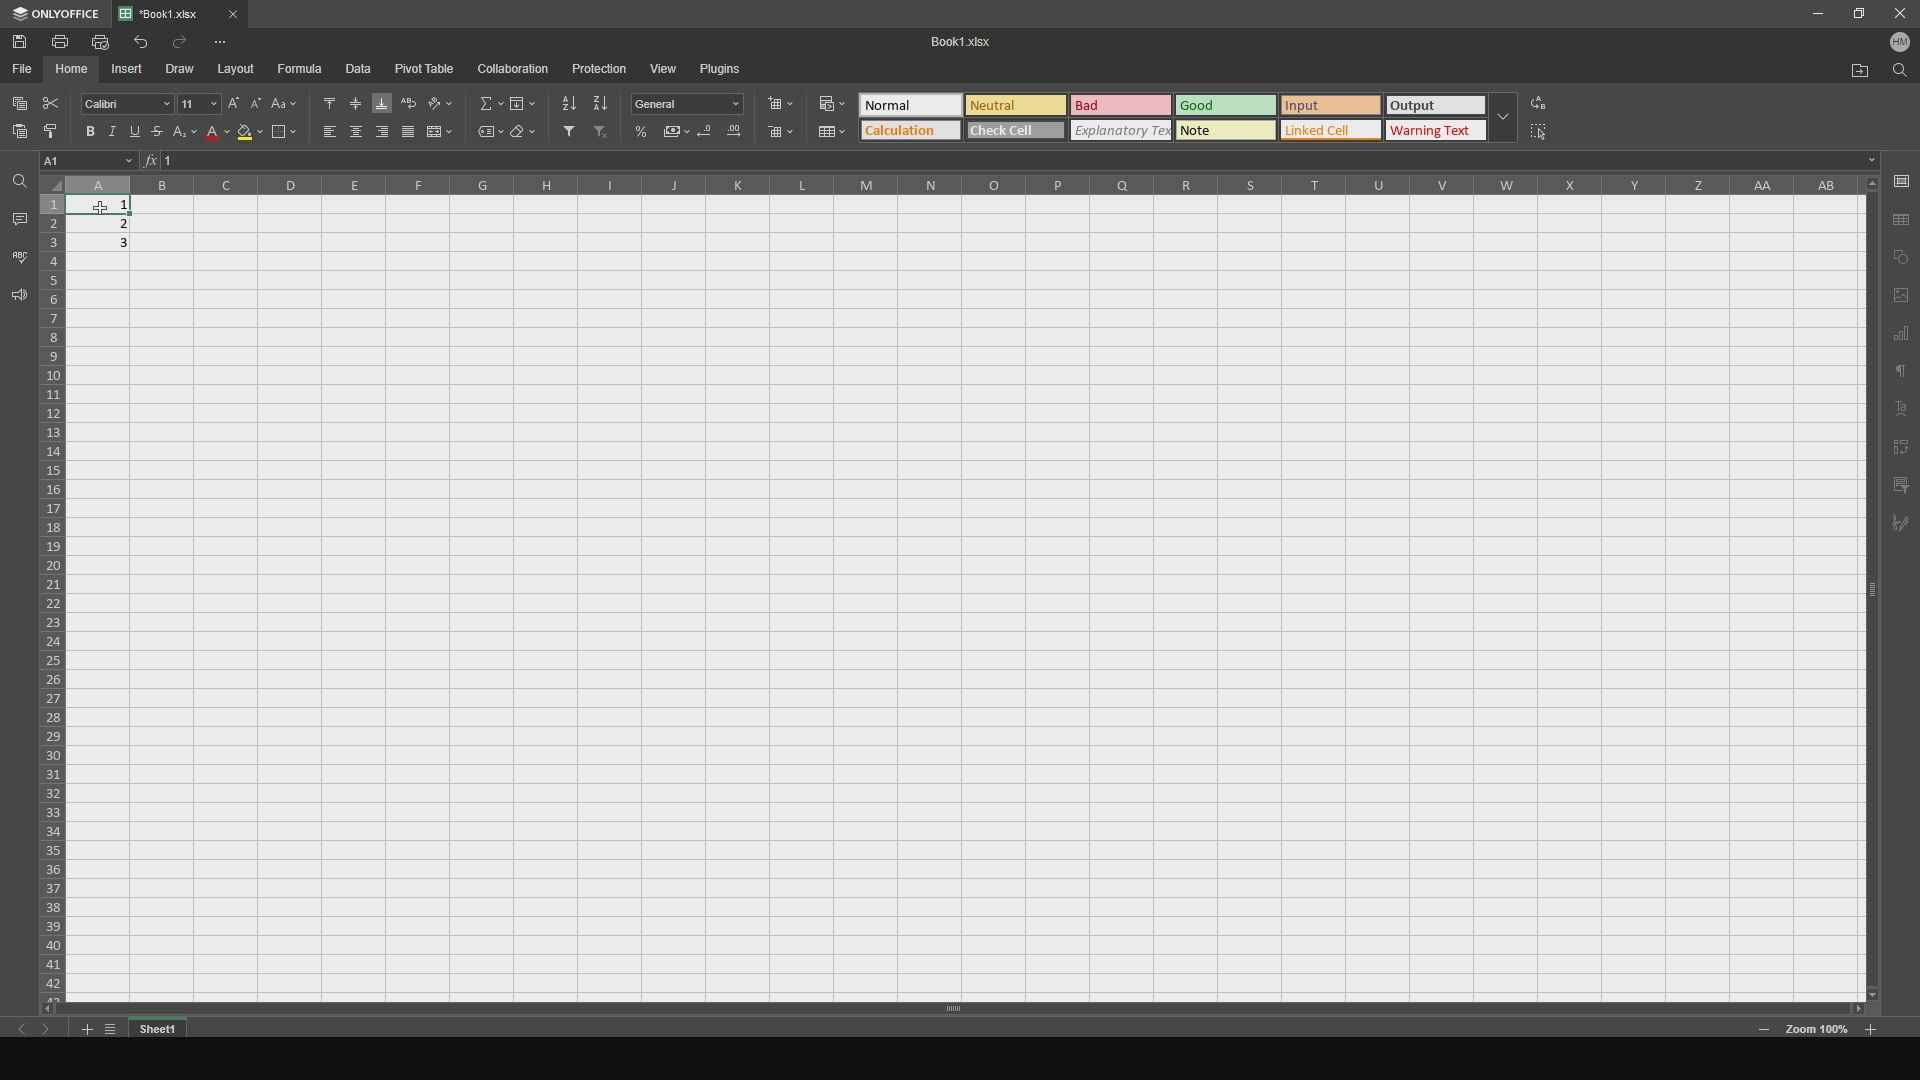 This screenshot has width=1920, height=1080. What do you see at coordinates (83, 1031) in the screenshot?
I see `add tab` at bounding box center [83, 1031].